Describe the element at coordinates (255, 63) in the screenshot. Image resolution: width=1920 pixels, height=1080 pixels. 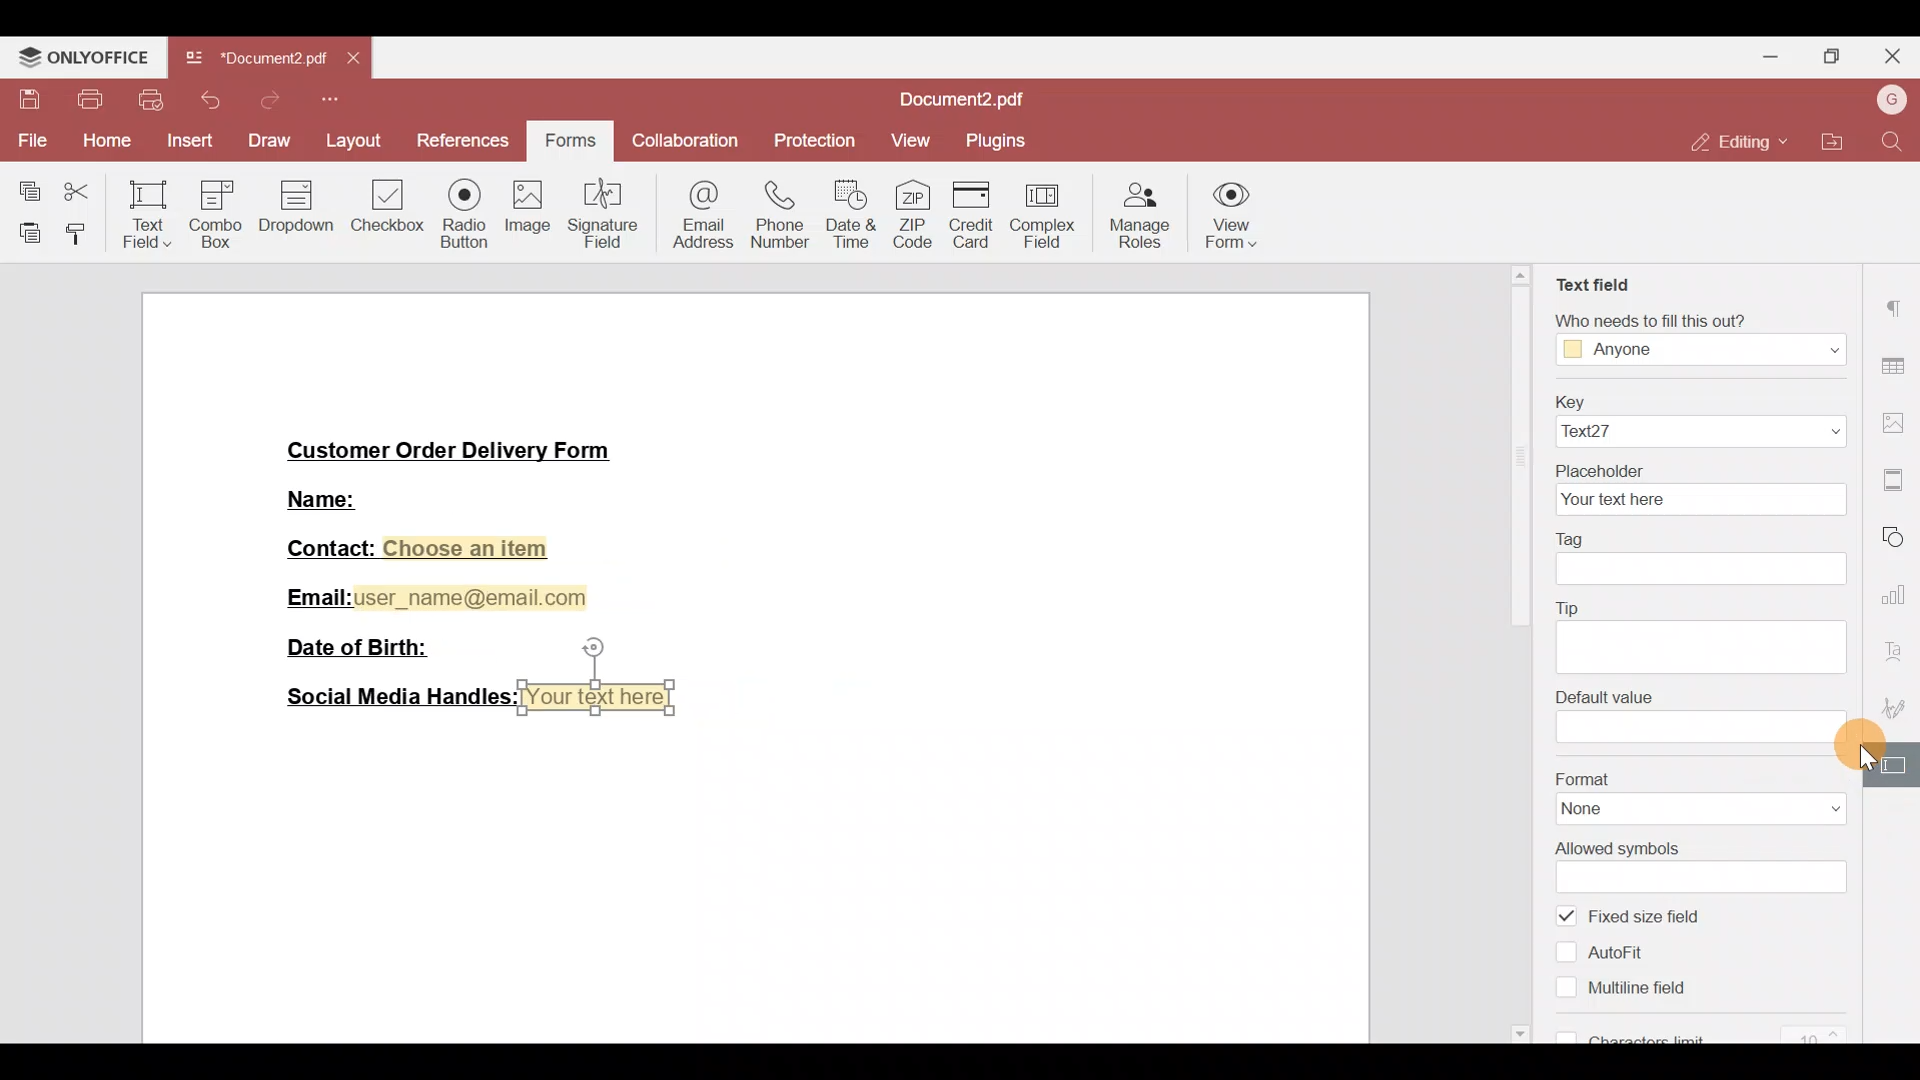
I see `Document2.pdf` at that location.